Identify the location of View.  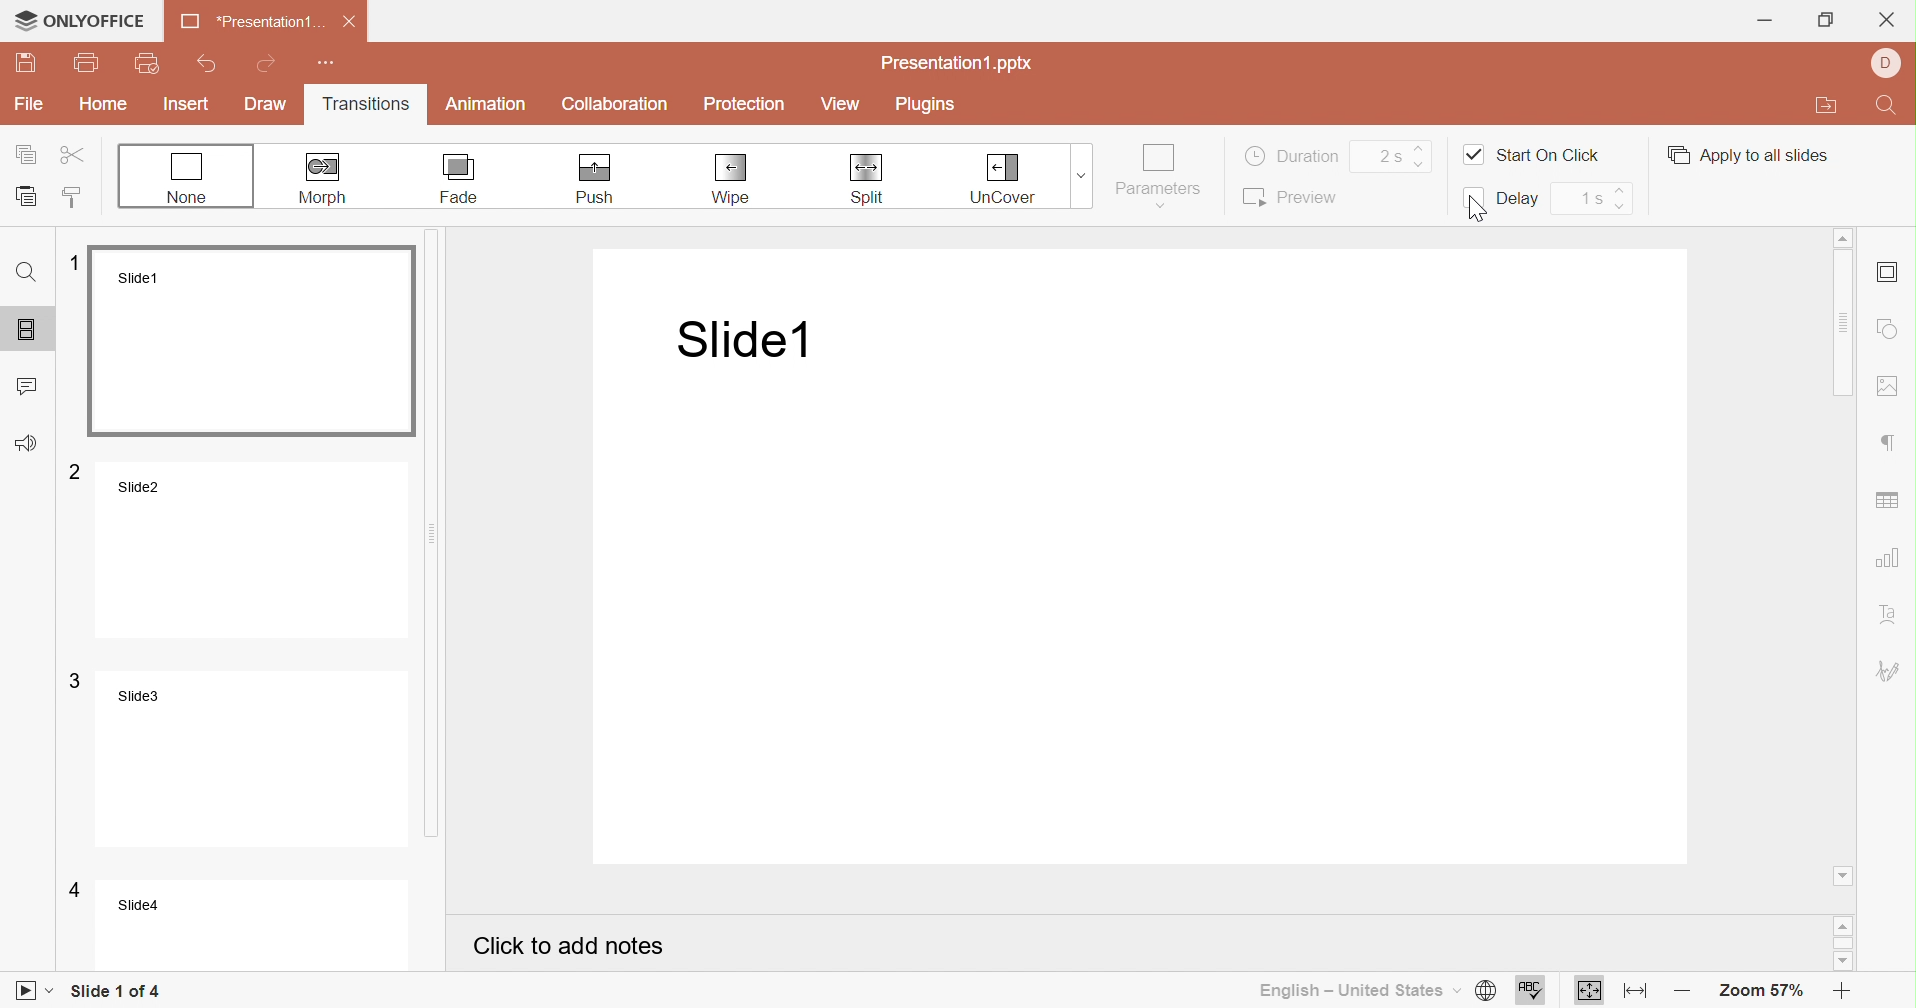
(840, 106).